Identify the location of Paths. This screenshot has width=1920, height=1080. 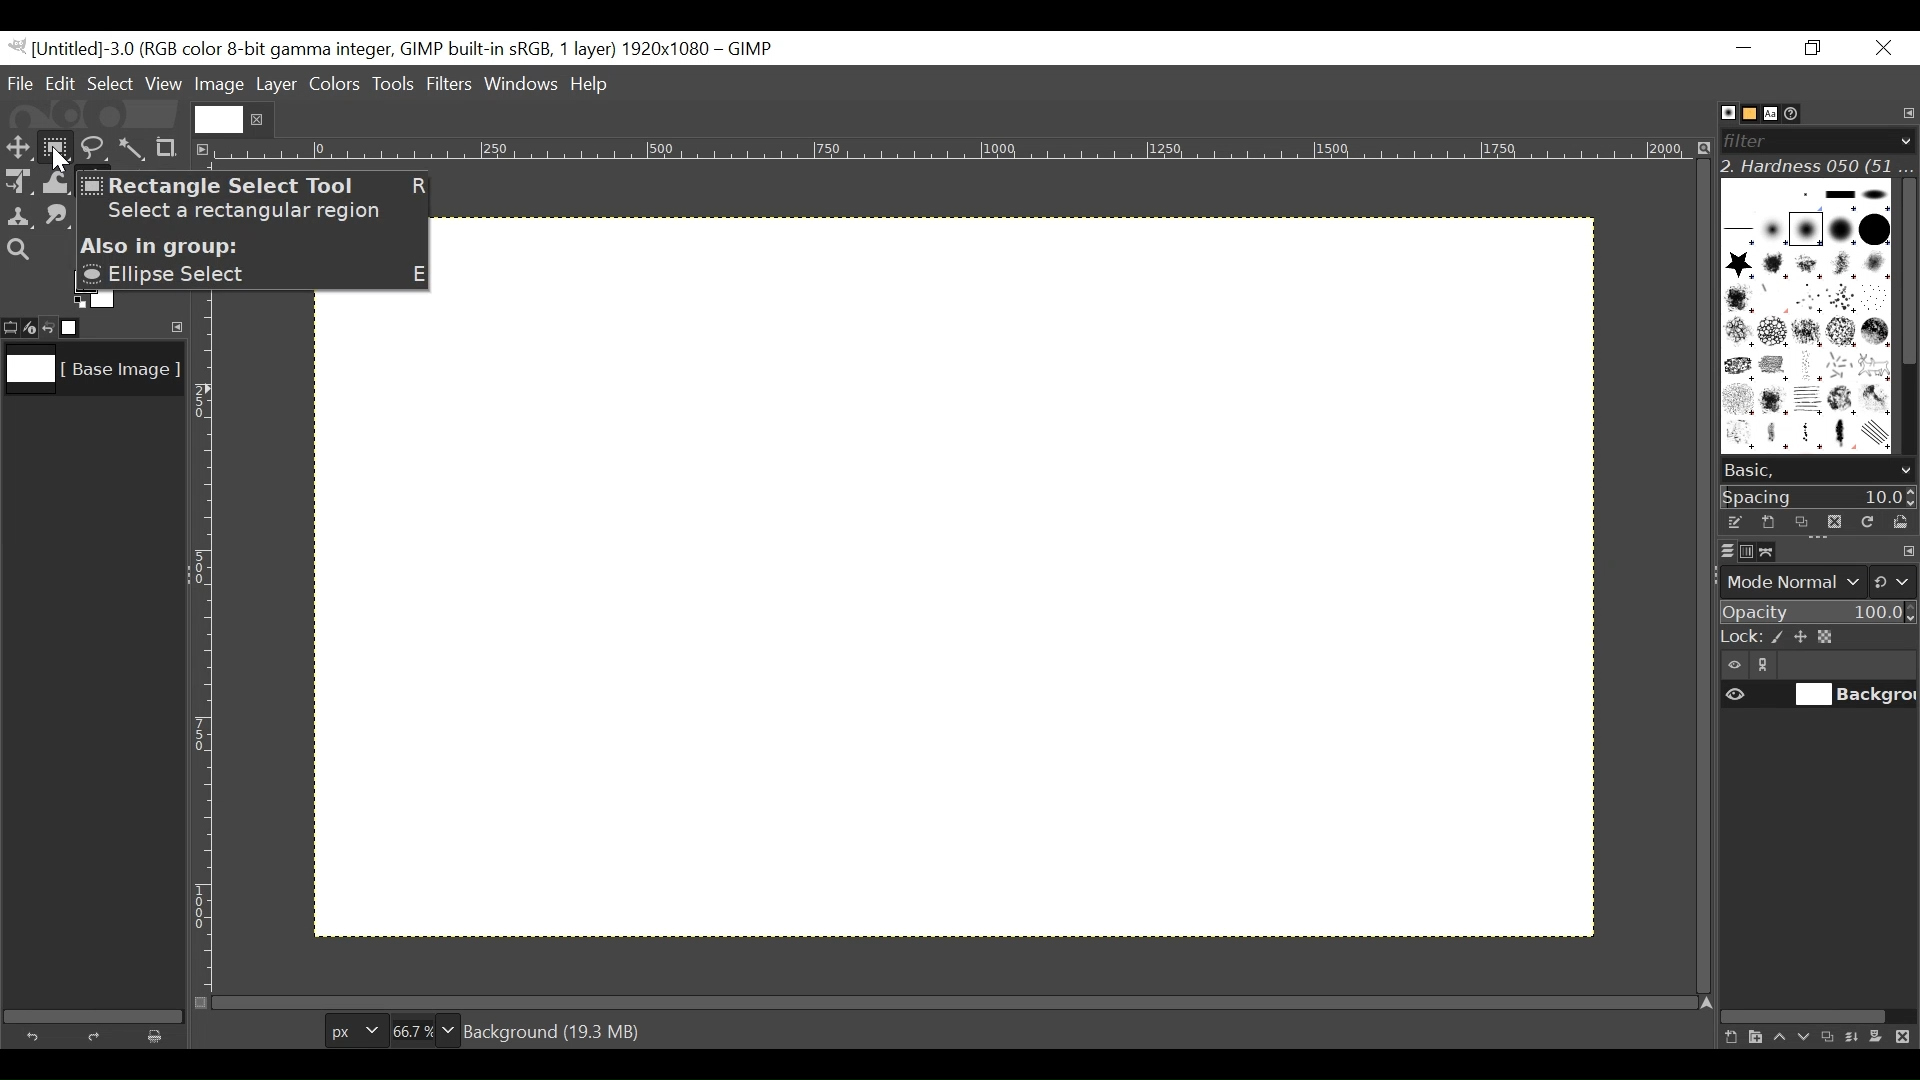
(1772, 552).